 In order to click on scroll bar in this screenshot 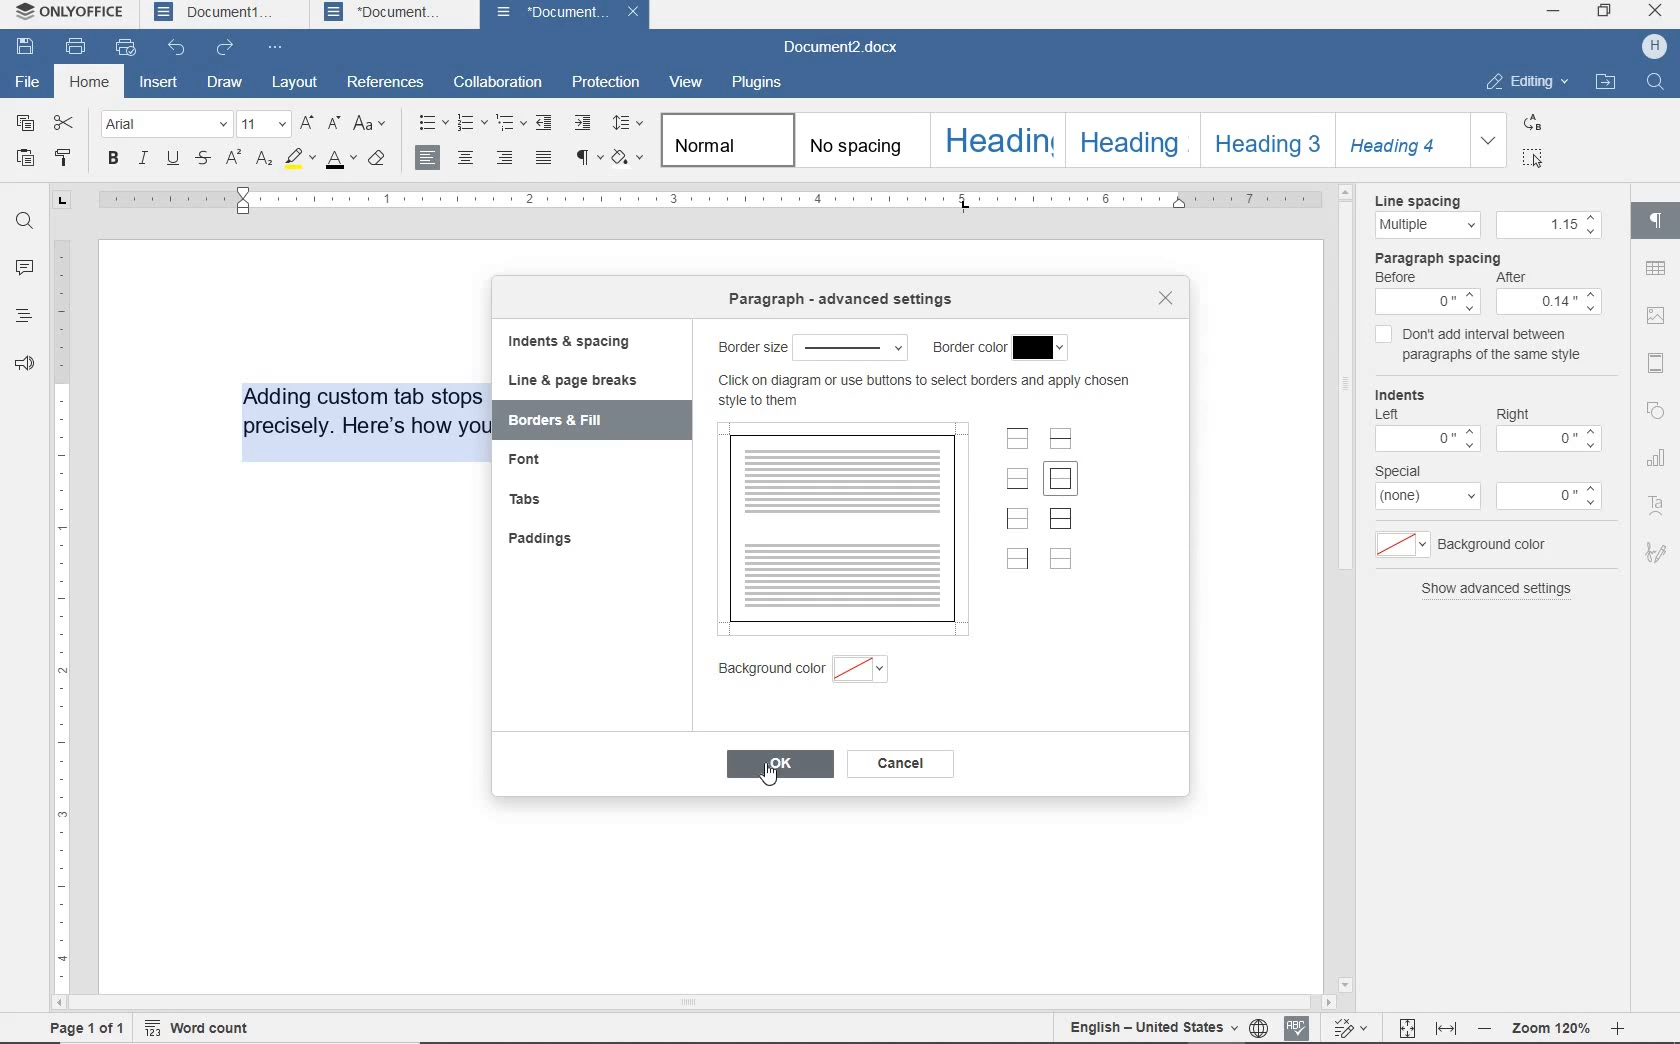, I will do `click(1343, 587)`.